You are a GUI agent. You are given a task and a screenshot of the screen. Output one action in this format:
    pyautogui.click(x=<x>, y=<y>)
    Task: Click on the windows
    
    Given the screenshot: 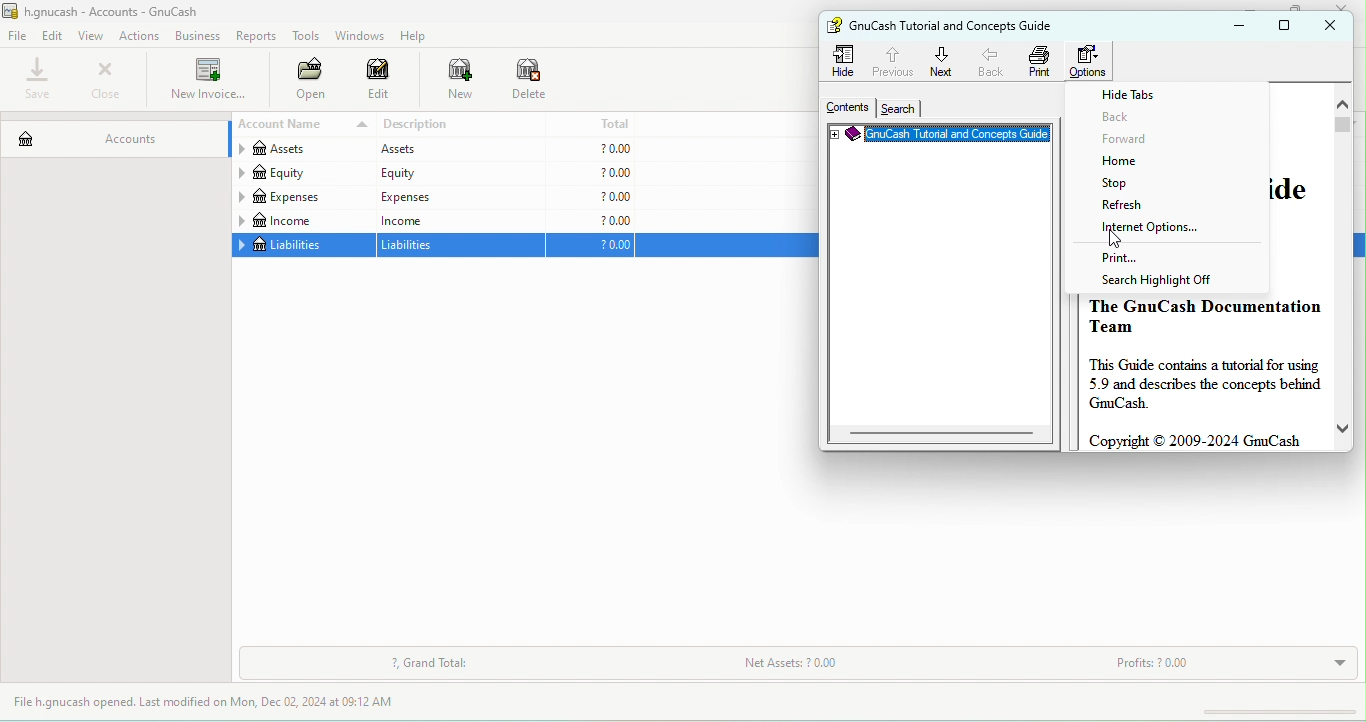 What is the action you would take?
    pyautogui.click(x=358, y=36)
    